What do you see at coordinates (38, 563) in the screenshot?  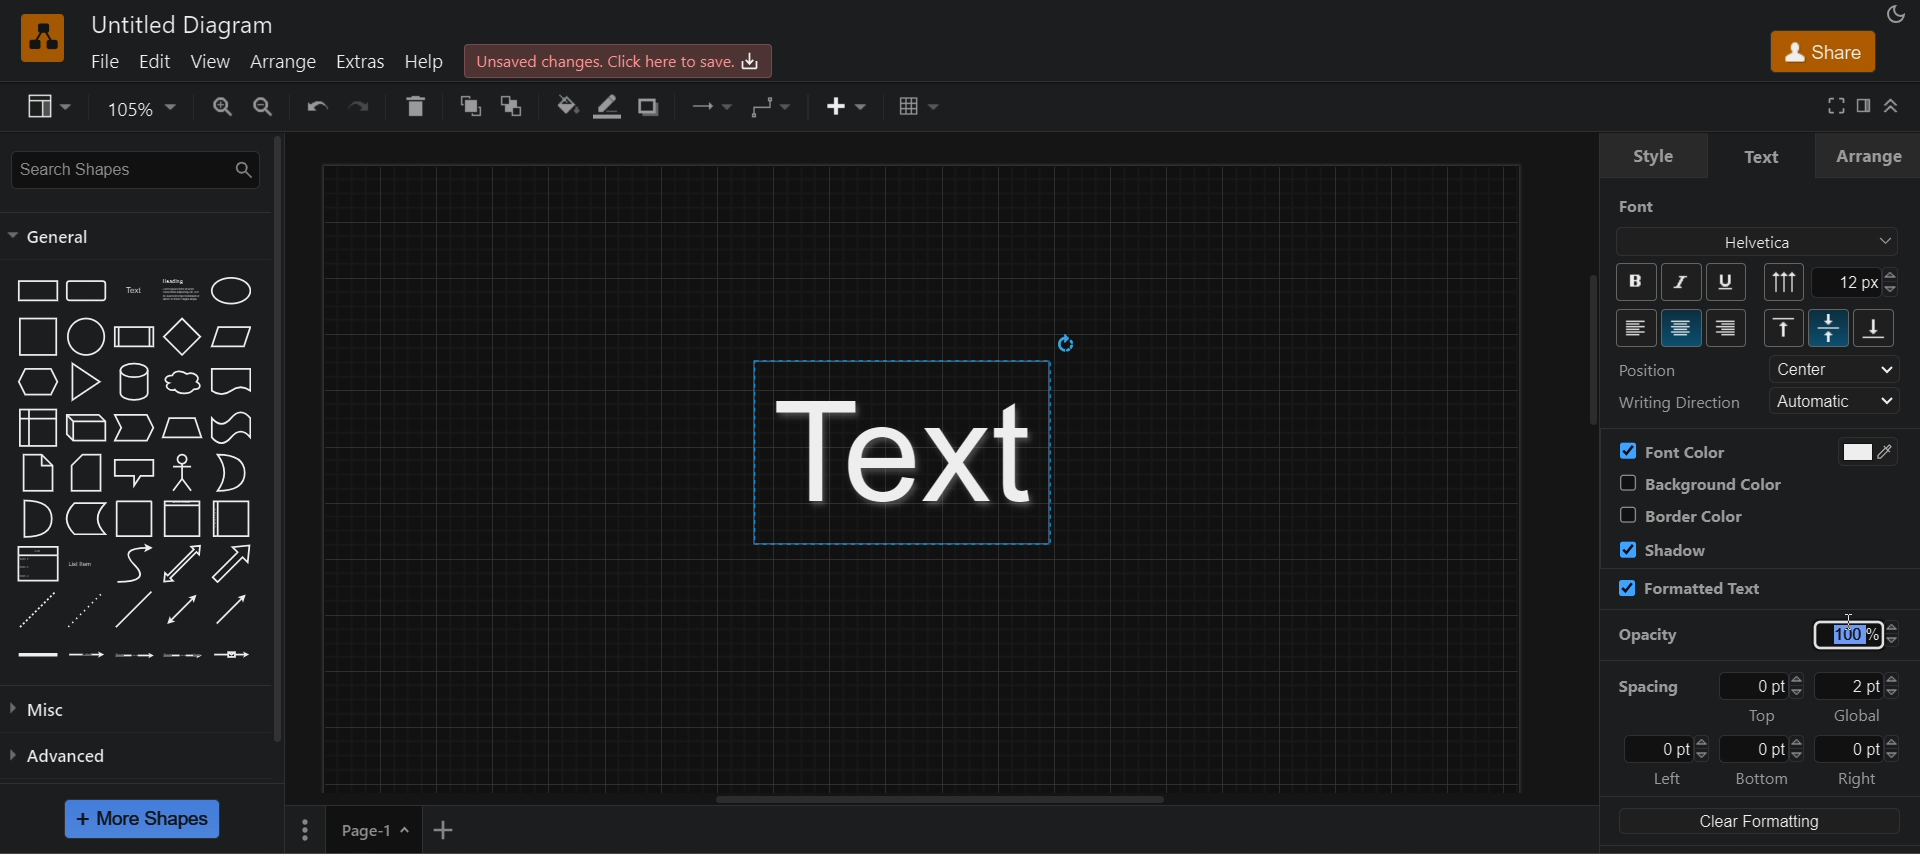 I see `list` at bounding box center [38, 563].